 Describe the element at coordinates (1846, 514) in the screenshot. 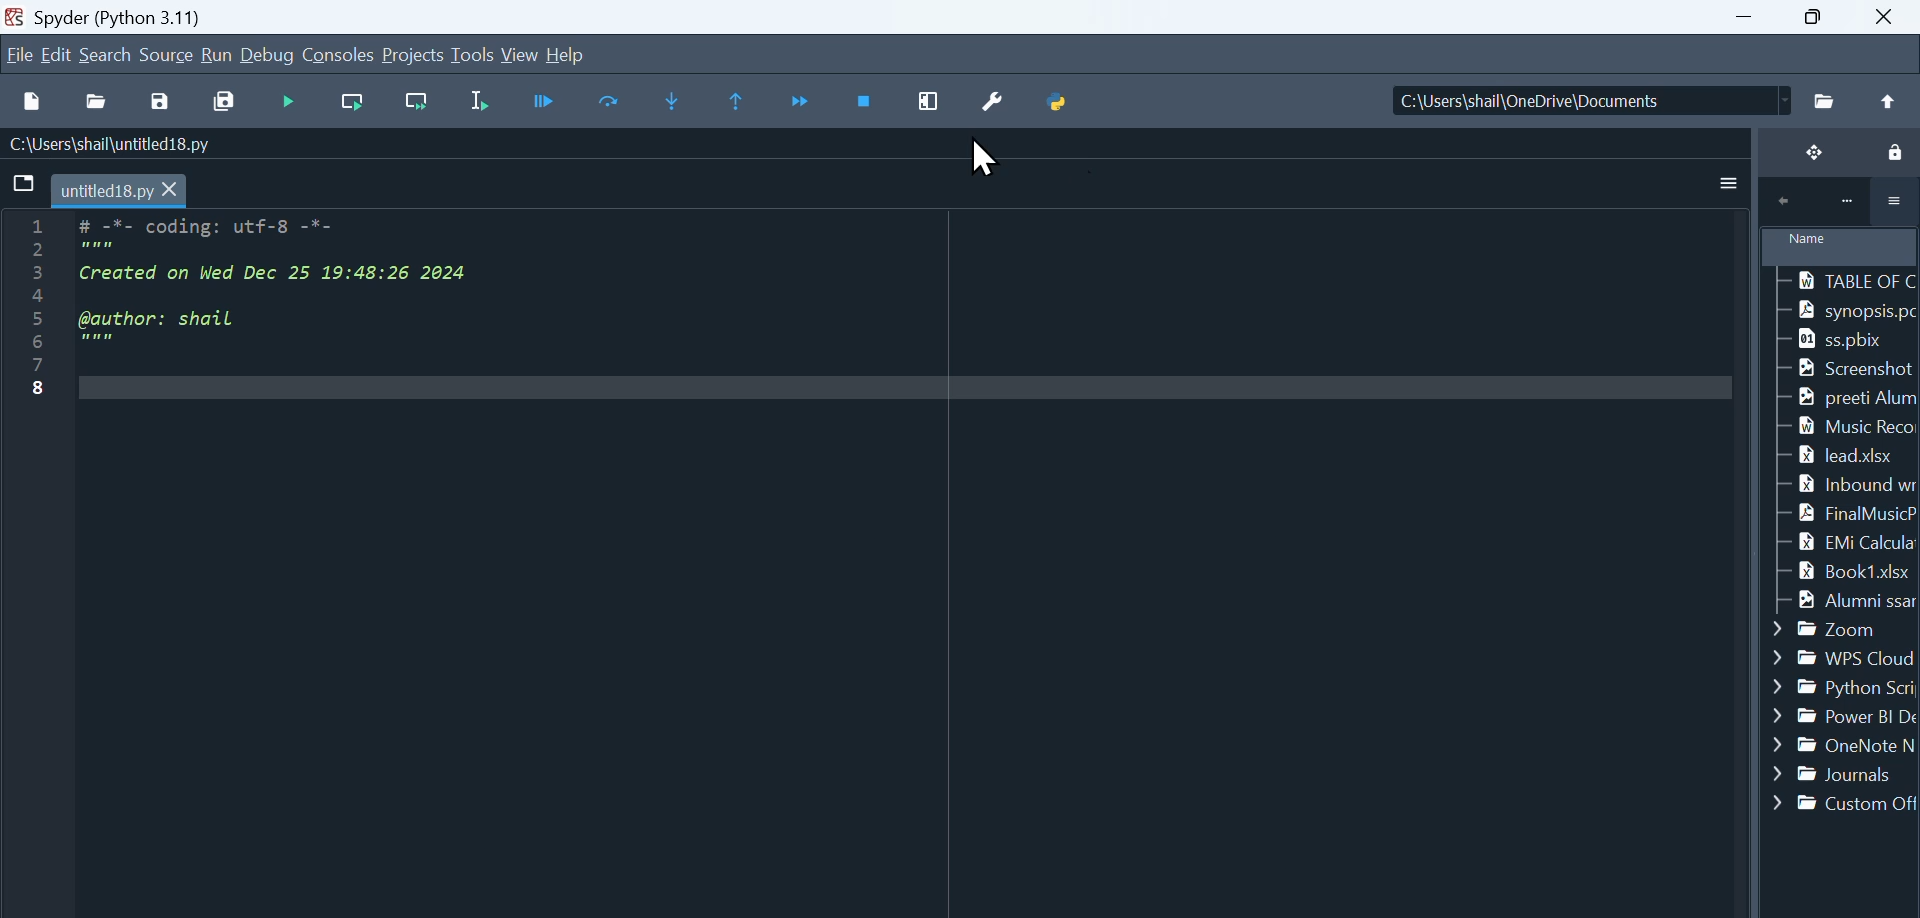

I see `FinalMusic..` at that location.